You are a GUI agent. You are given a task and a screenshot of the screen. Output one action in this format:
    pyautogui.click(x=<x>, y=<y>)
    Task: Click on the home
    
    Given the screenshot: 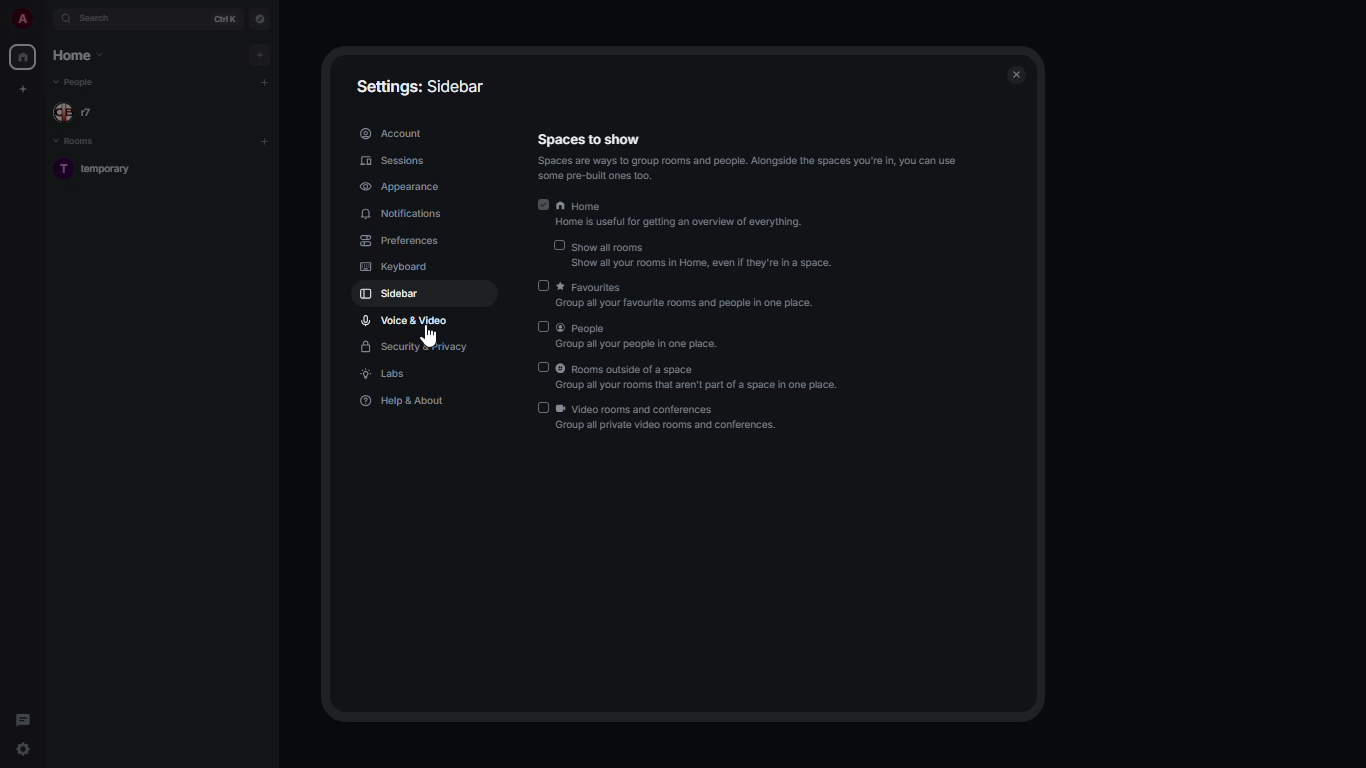 What is the action you would take?
    pyautogui.click(x=678, y=217)
    